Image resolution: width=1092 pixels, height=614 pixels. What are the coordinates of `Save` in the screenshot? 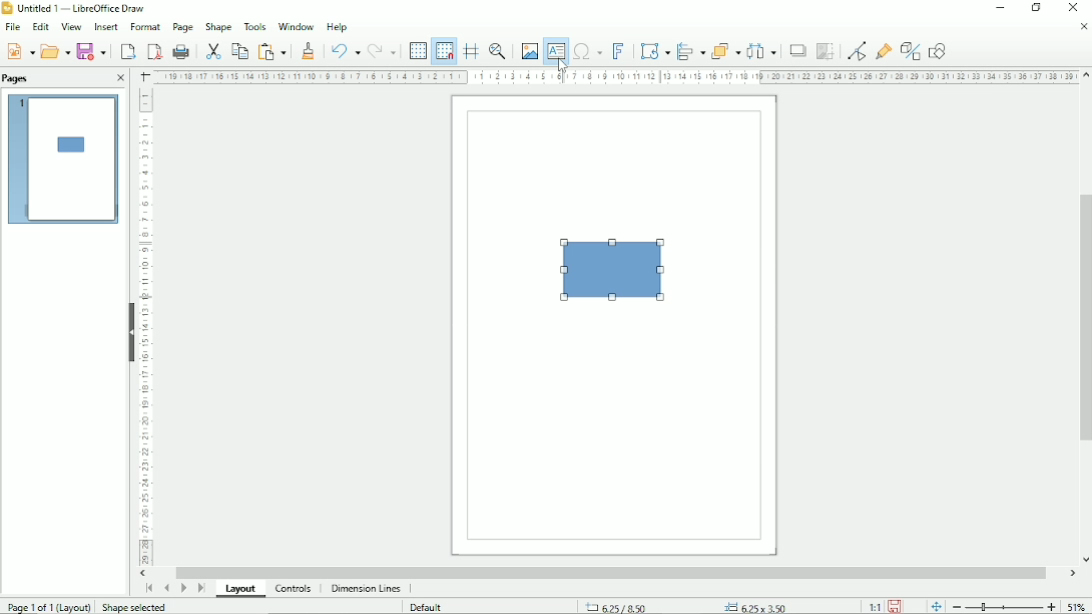 It's located at (92, 51).